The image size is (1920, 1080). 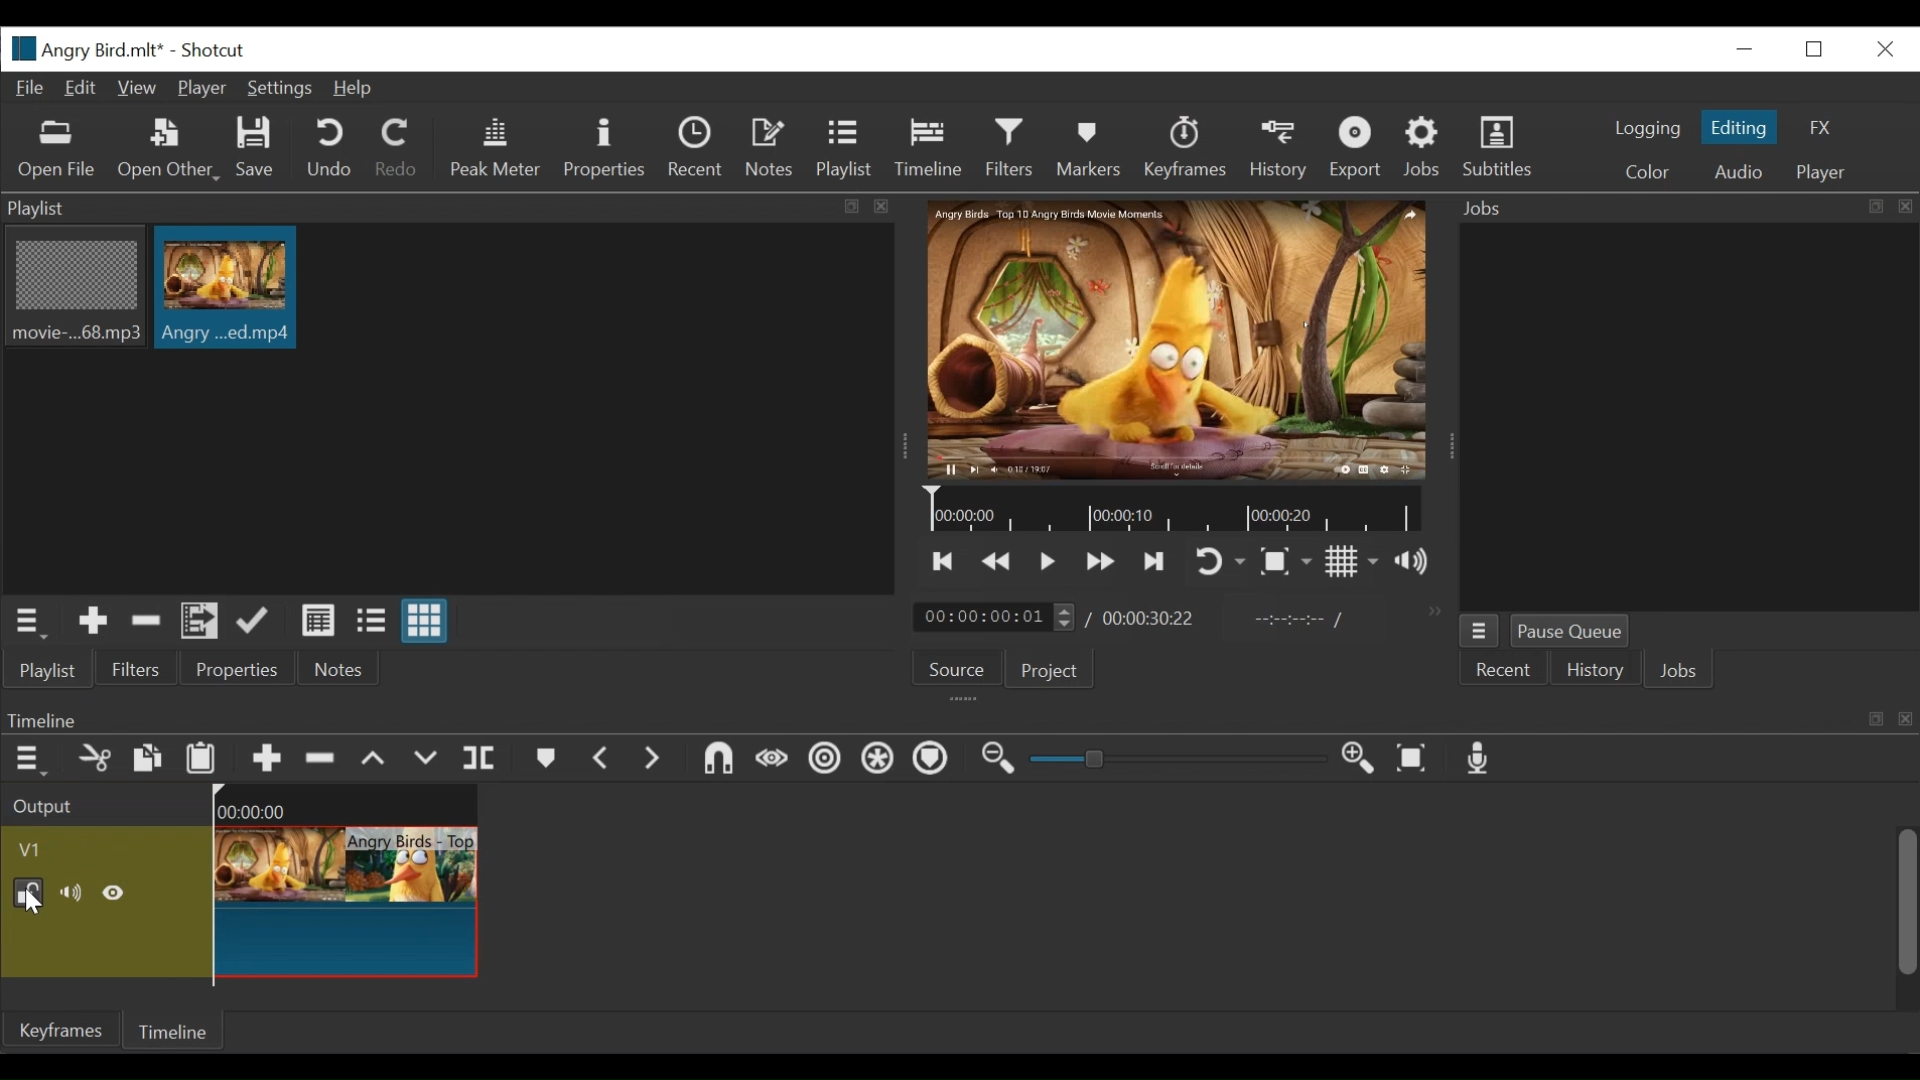 I want to click on Output, so click(x=103, y=803).